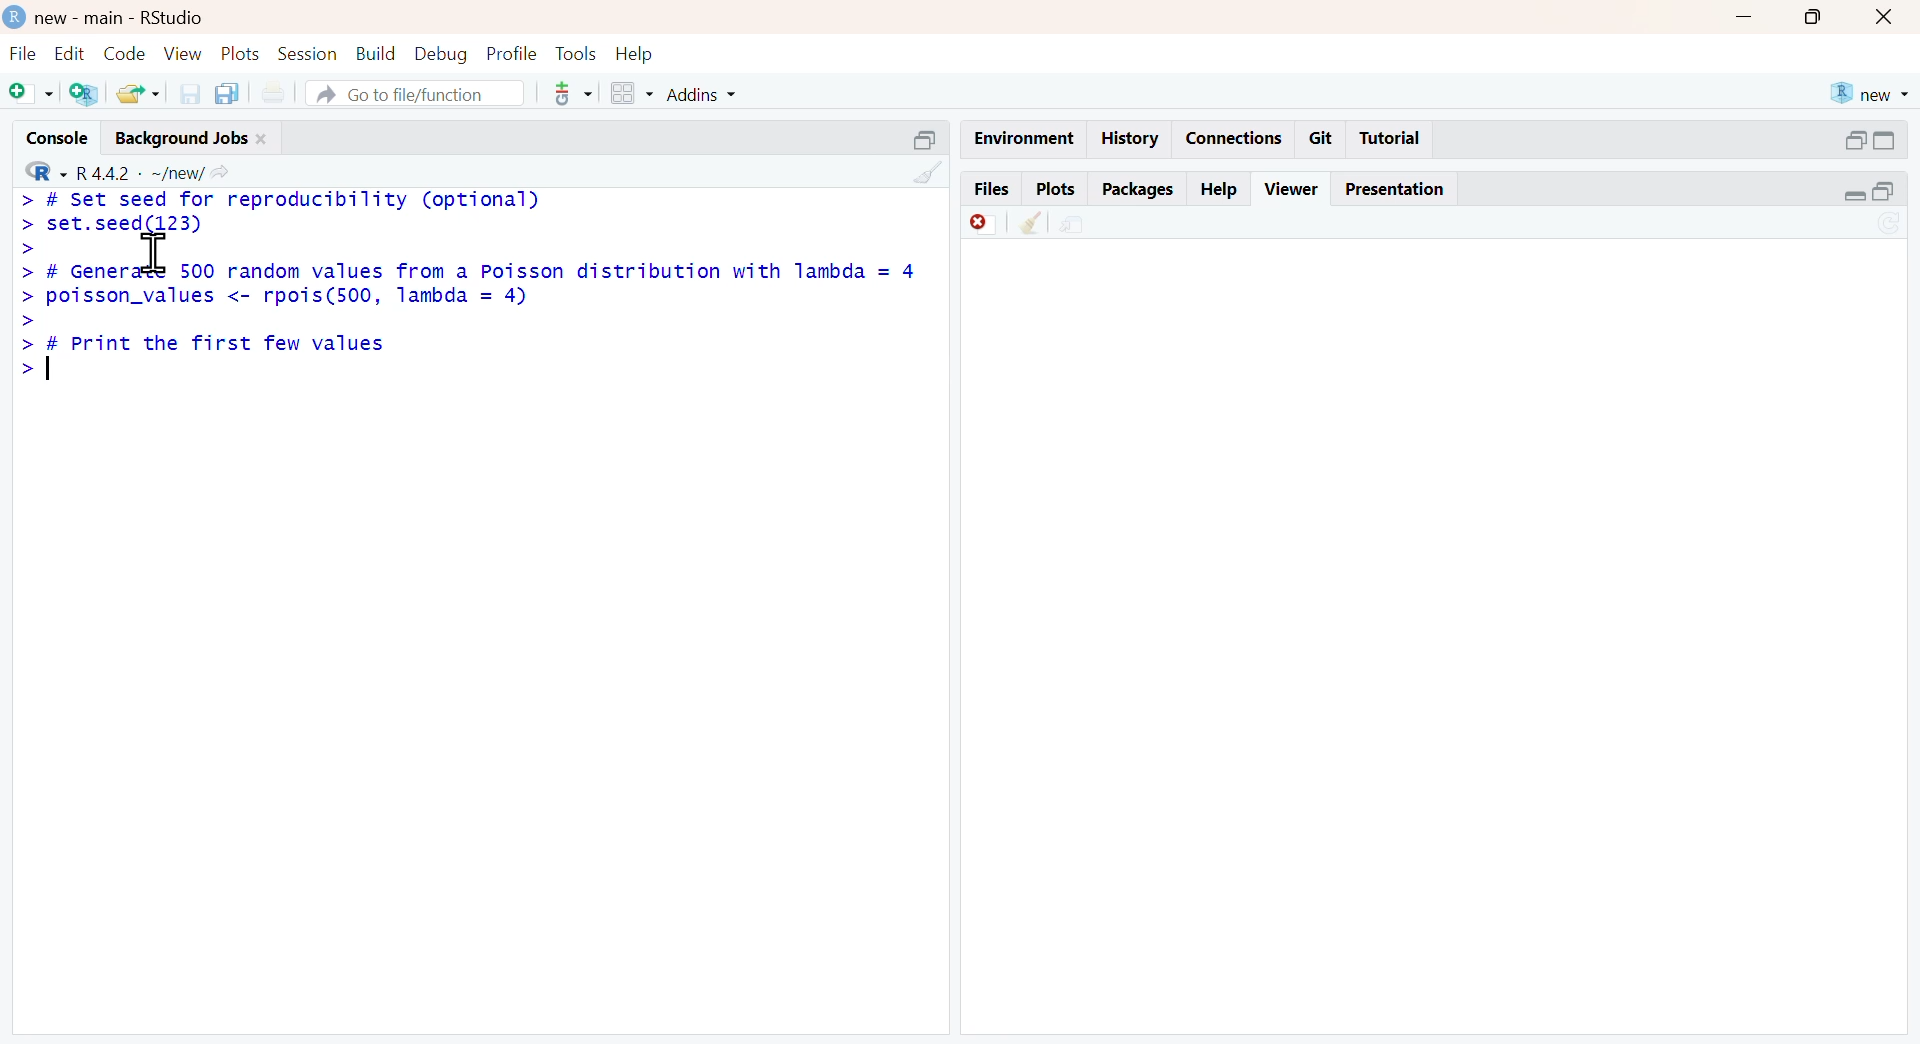 The height and width of the screenshot is (1044, 1920). What do you see at coordinates (263, 139) in the screenshot?
I see `close` at bounding box center [263, 139].